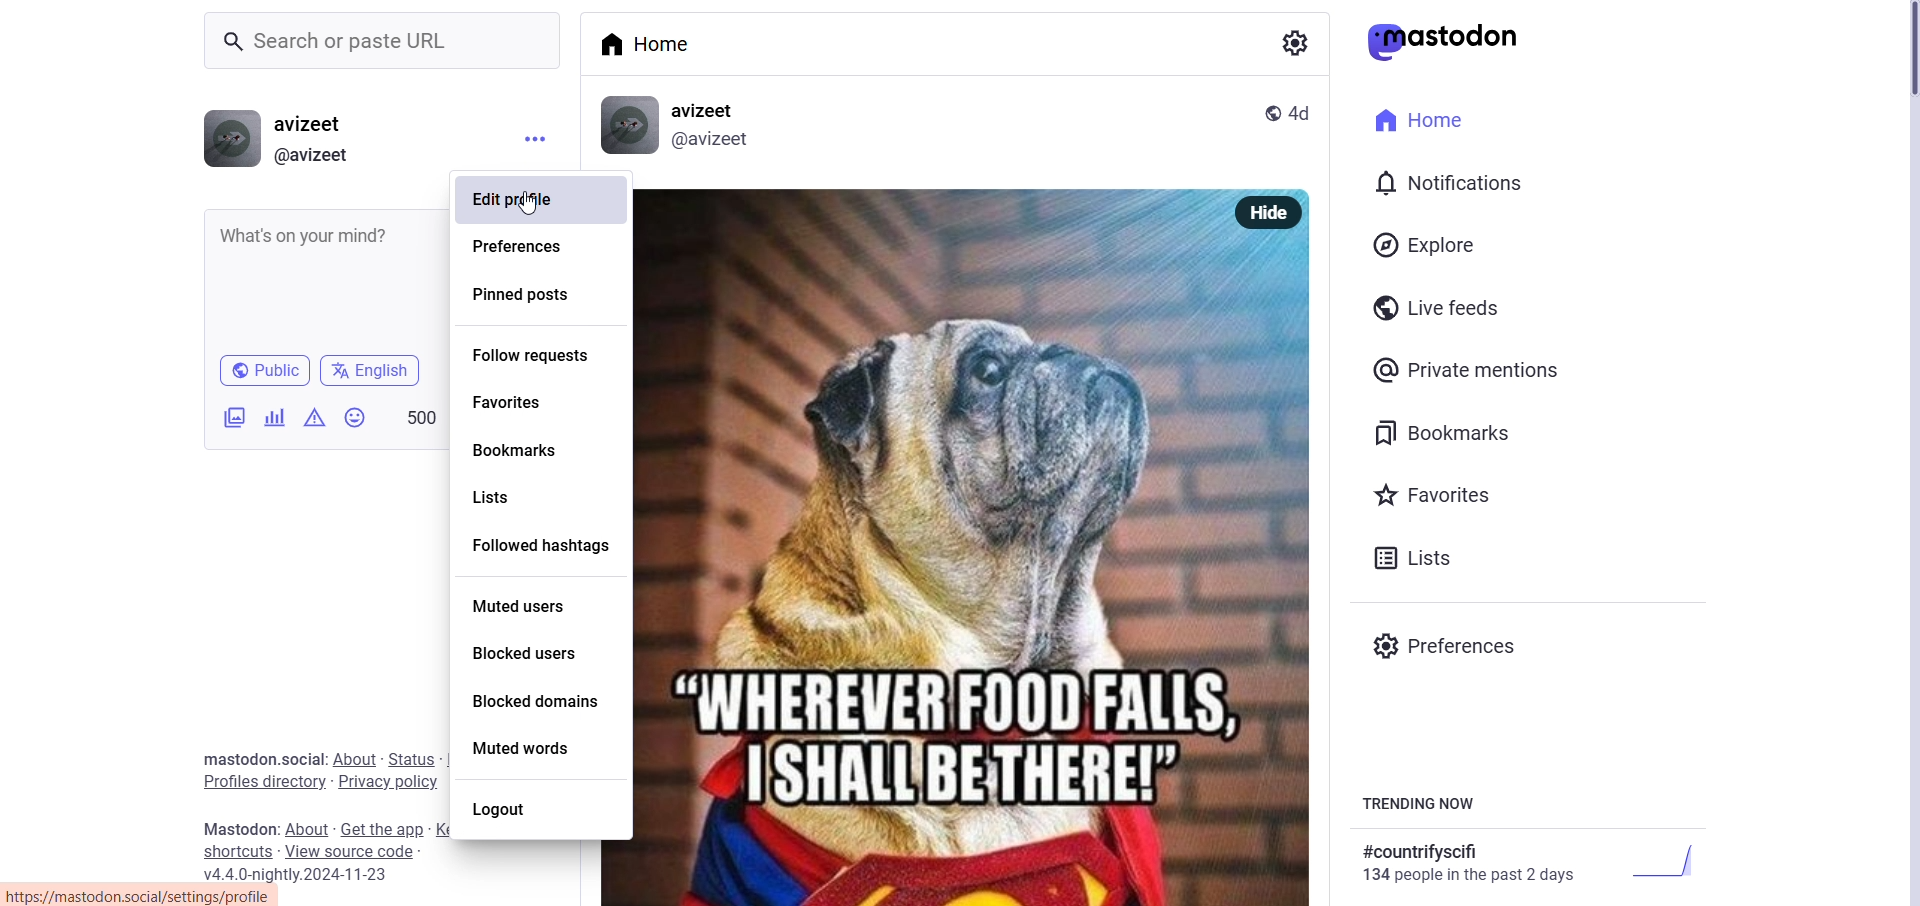 Image resolution: width=1920 pixels, height=906 pixels. What do you see at coordinates (1290, 42) in the screenshot?
I see `text` at bounding box center [1290, 42].